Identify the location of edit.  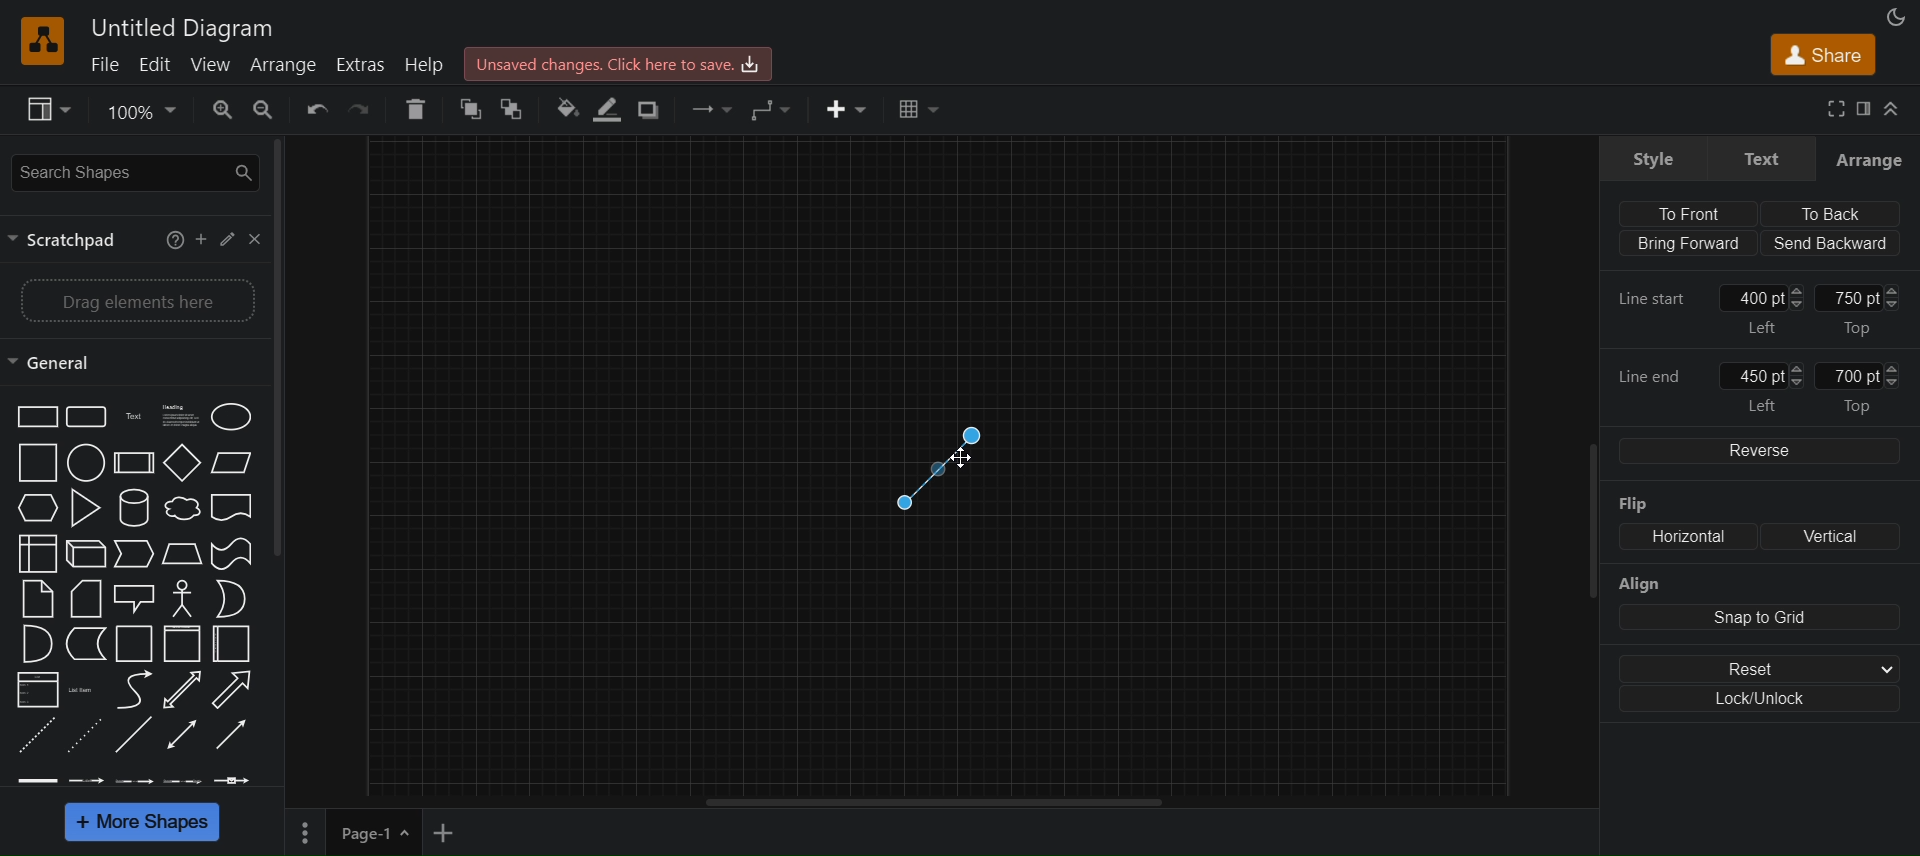
(156, 64).